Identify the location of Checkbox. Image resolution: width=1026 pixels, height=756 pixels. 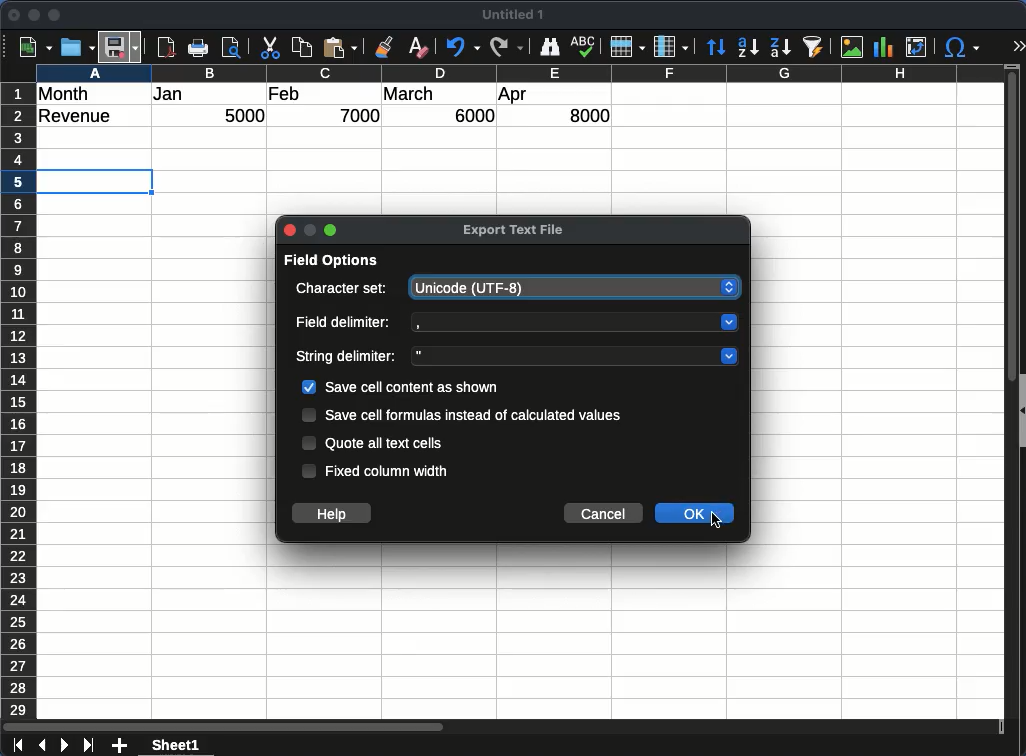
(309, 415).